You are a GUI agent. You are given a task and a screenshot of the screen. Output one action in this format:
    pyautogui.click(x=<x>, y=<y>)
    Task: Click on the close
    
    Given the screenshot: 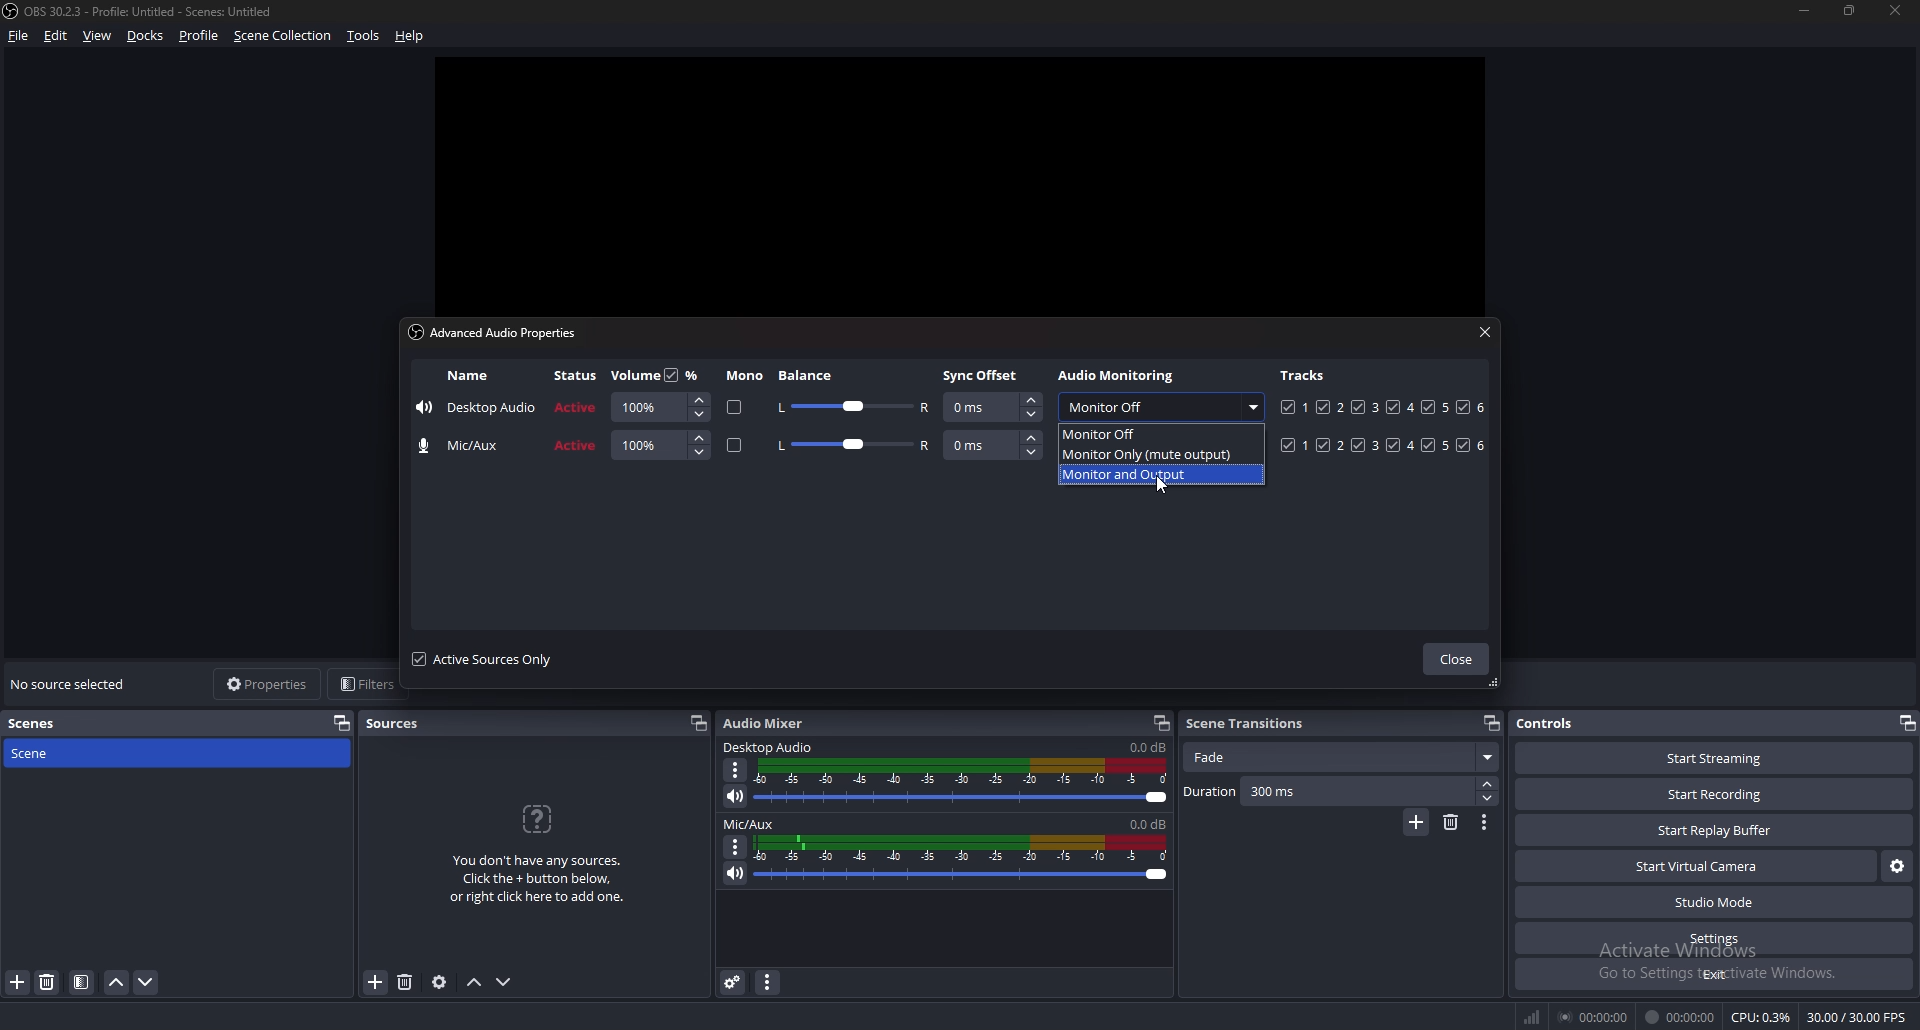 What is the action you would take?
    pyautogui.click(x=1896, y=11)
    